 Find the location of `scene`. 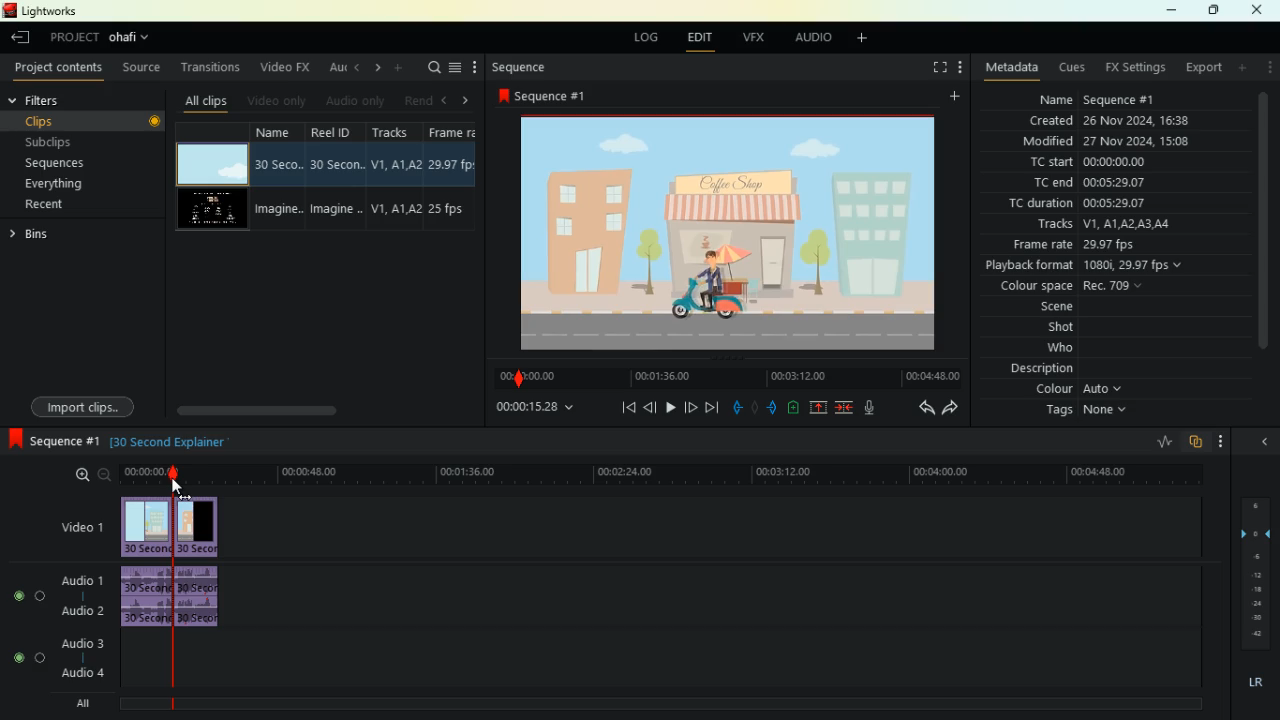

scene is located at coordinates (1044, 307).